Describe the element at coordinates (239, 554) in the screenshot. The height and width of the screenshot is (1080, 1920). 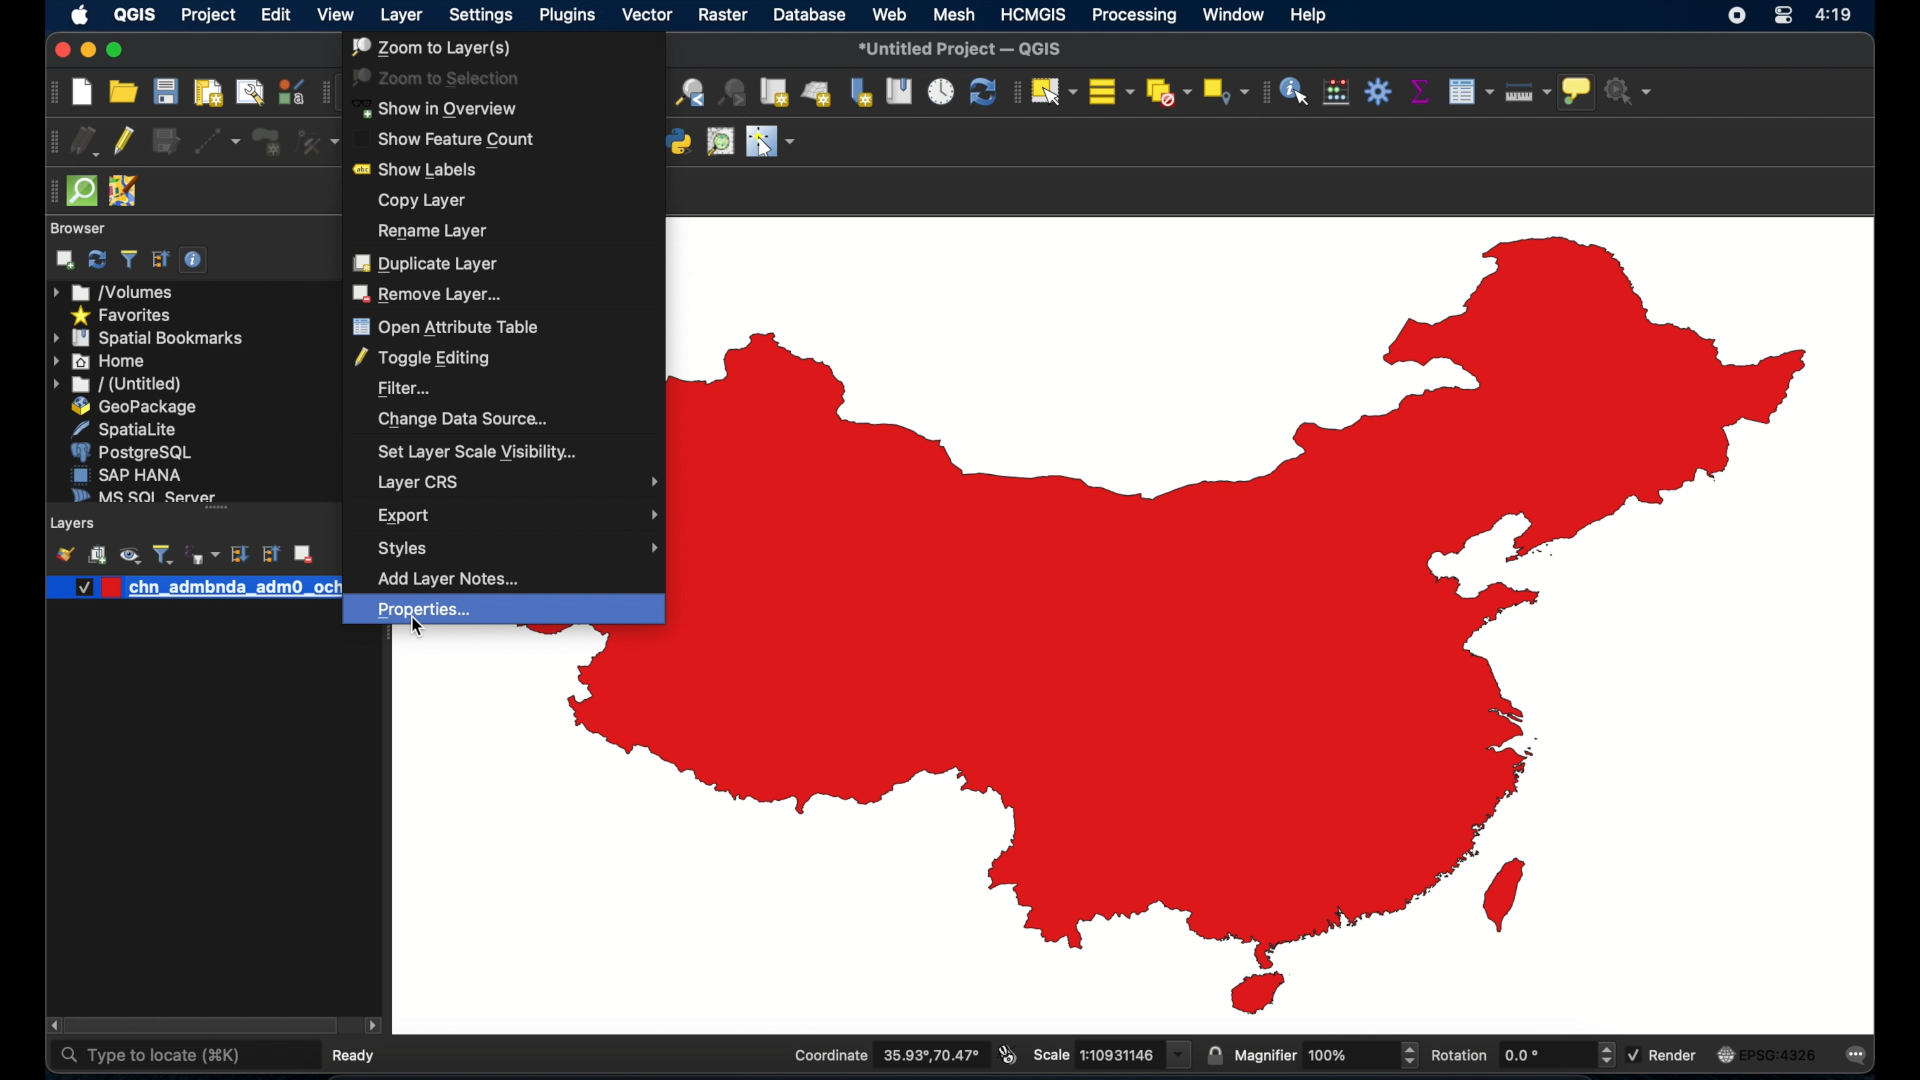
I see `expand` at that location.